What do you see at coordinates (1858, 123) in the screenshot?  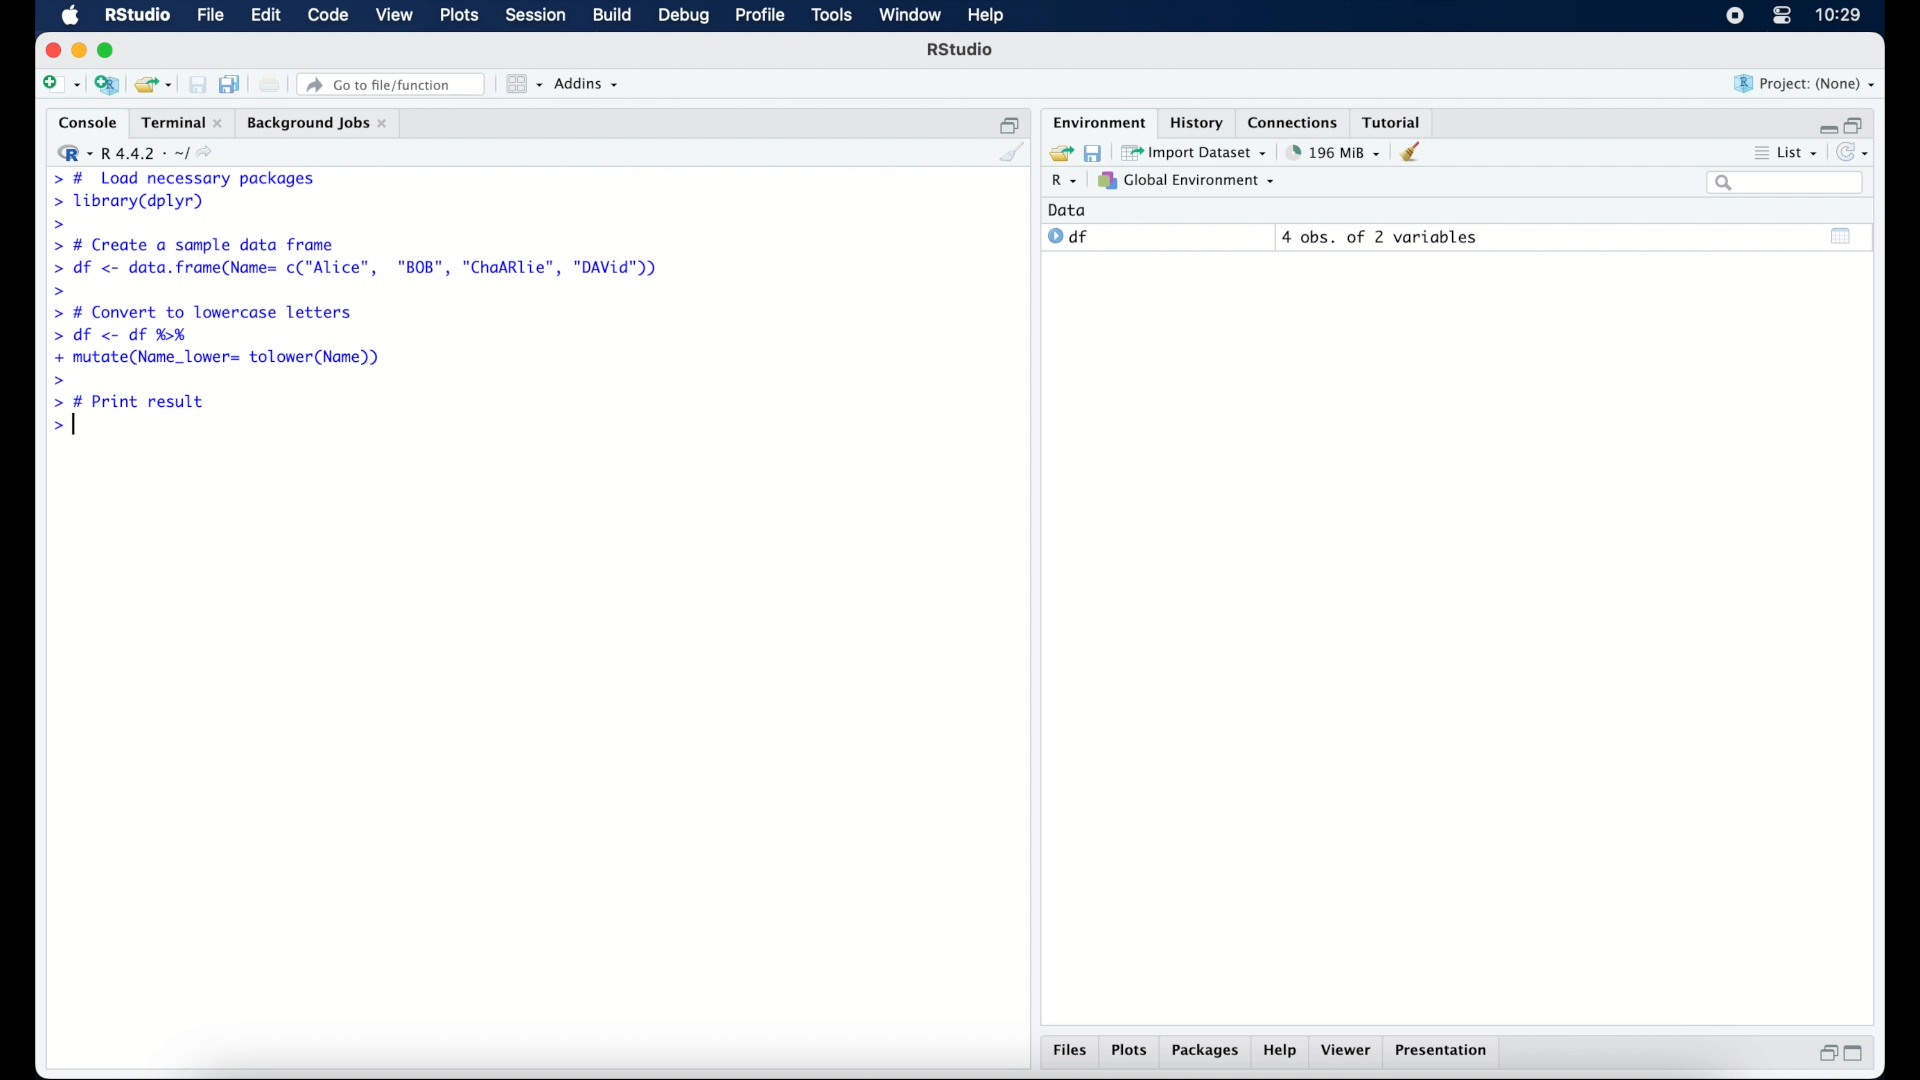 I see `restore down` at bounding box center [1858, 123].